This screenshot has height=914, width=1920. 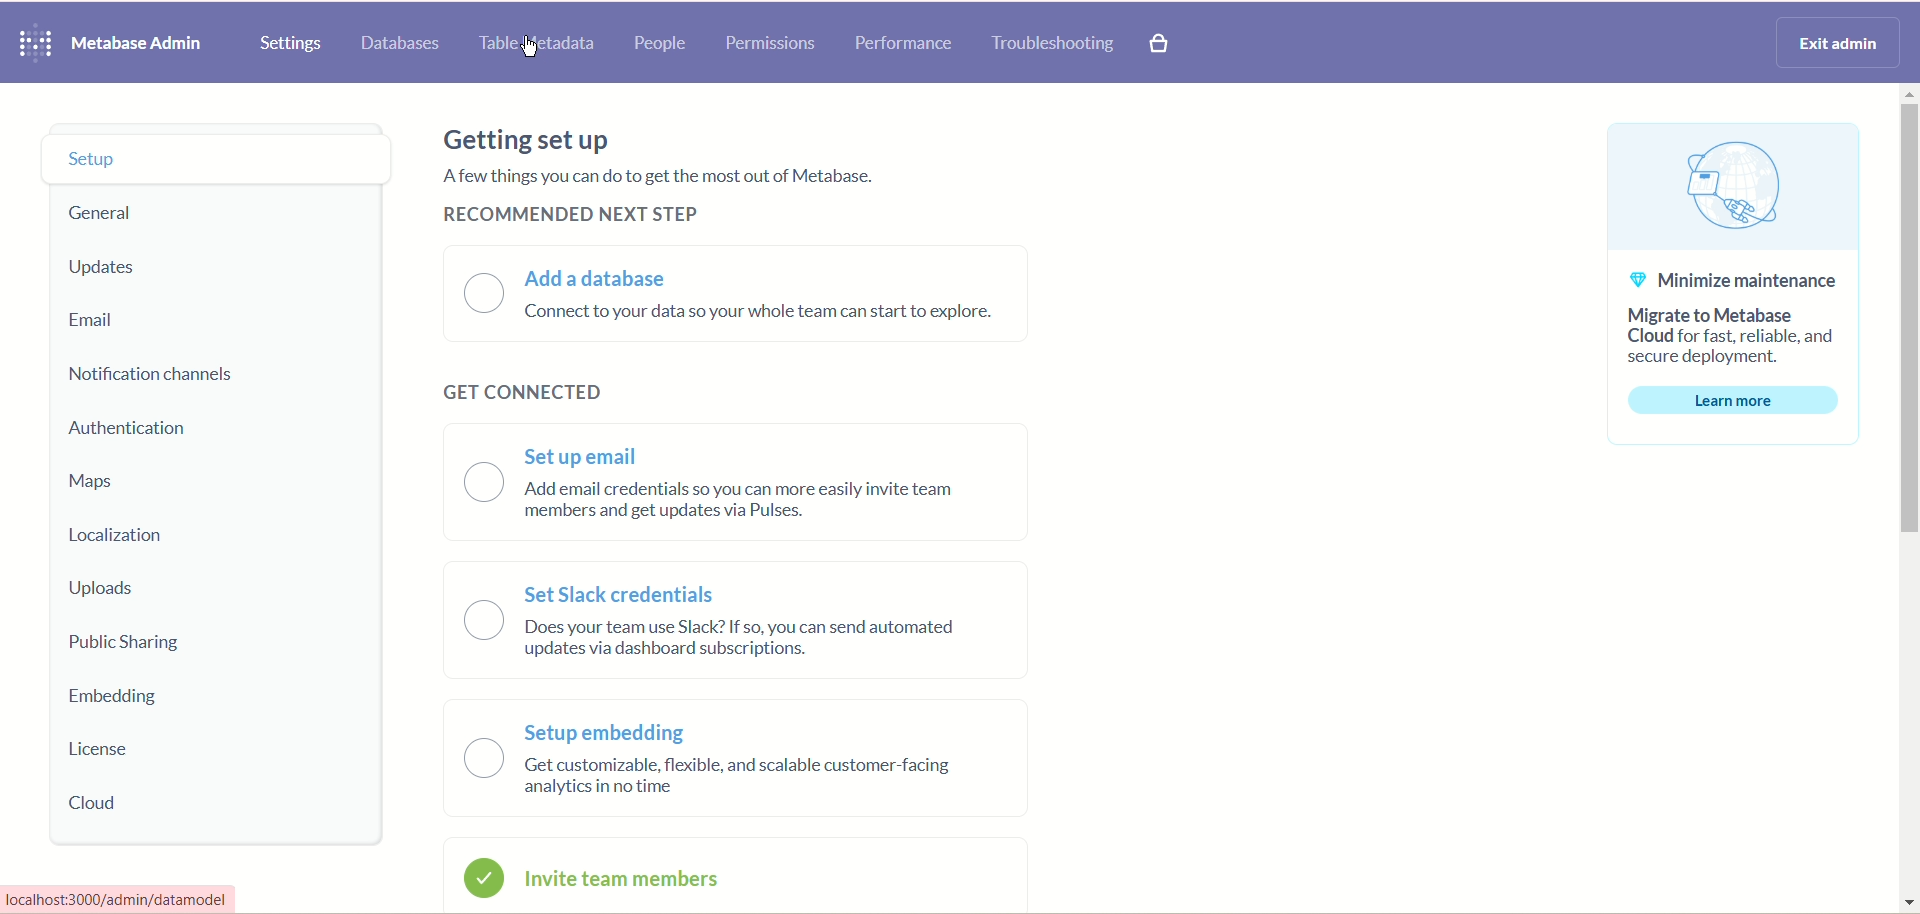 I want to click on Setup embedding
Get customizable, flexible, and scalable customer-facing
analytics in no time, so click(x=752, y=759).